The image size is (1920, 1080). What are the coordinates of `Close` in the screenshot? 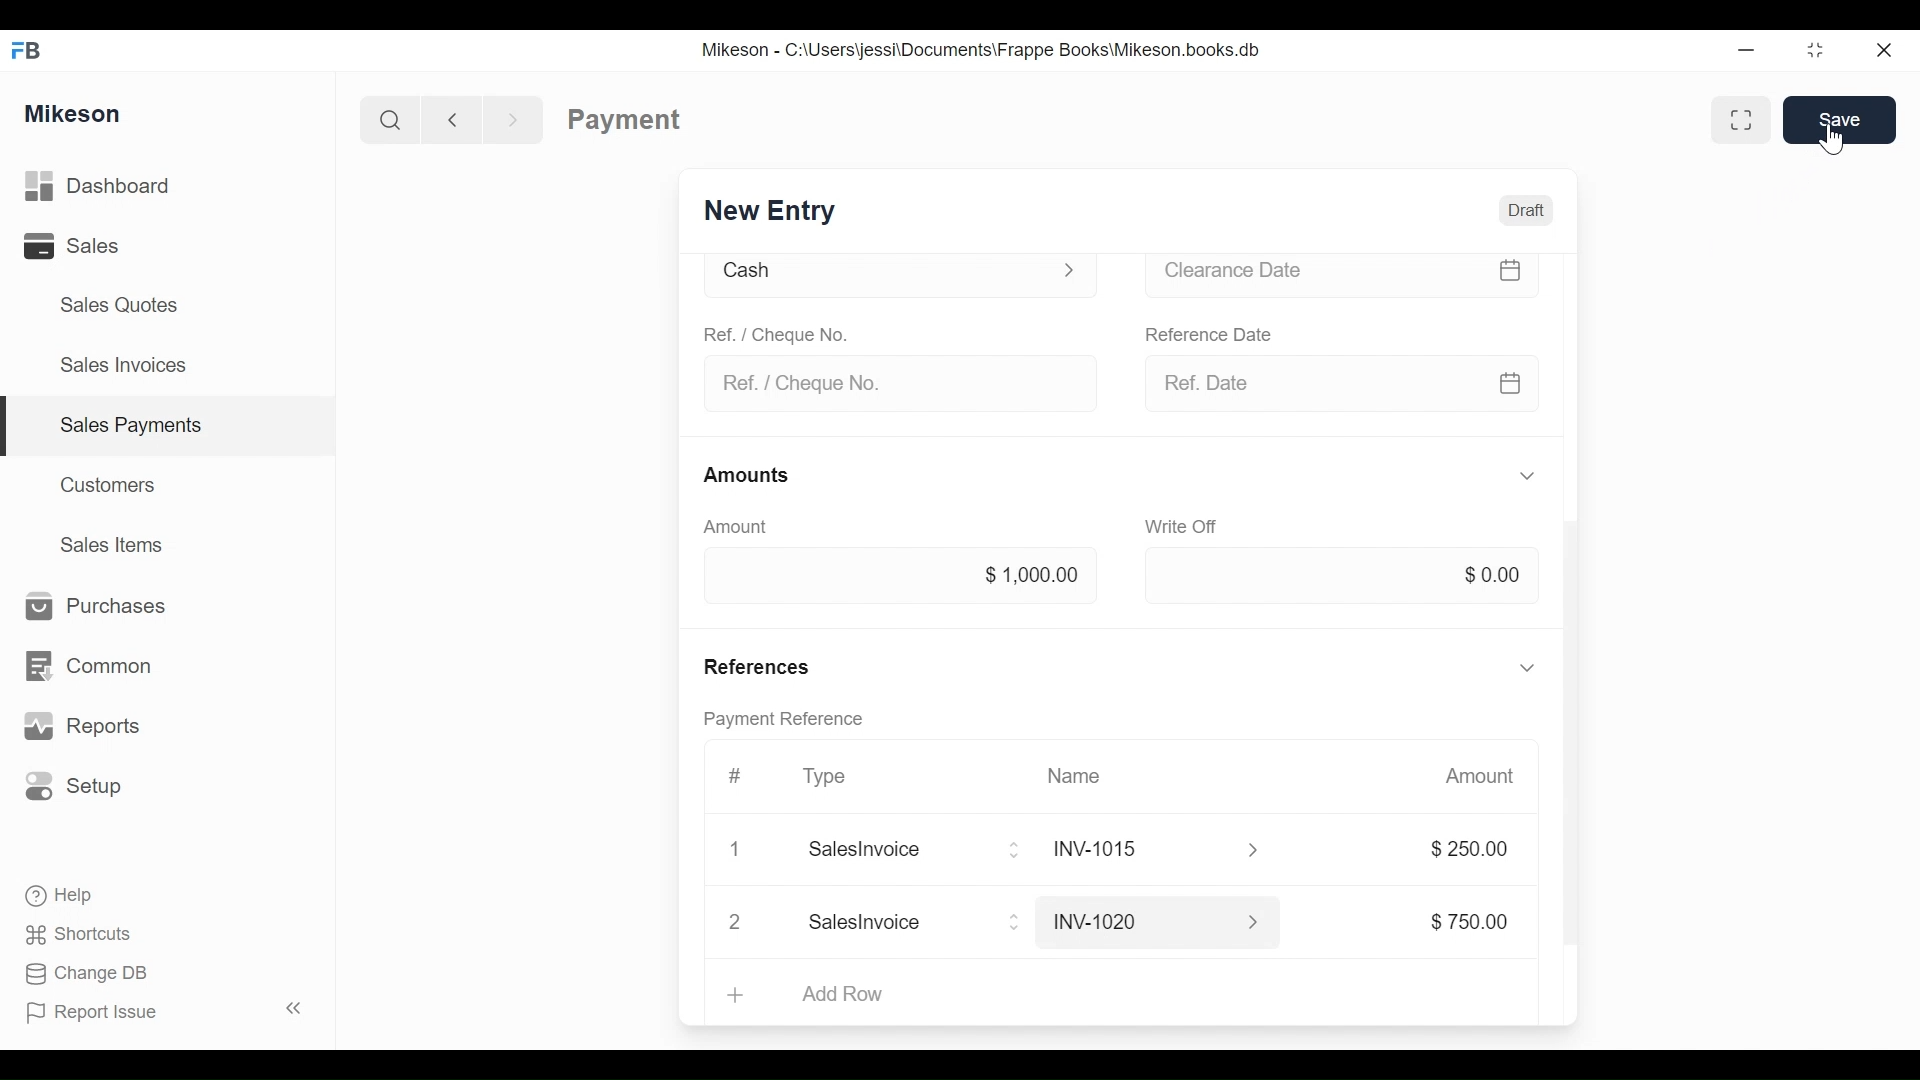 It's located at (1881, 47).